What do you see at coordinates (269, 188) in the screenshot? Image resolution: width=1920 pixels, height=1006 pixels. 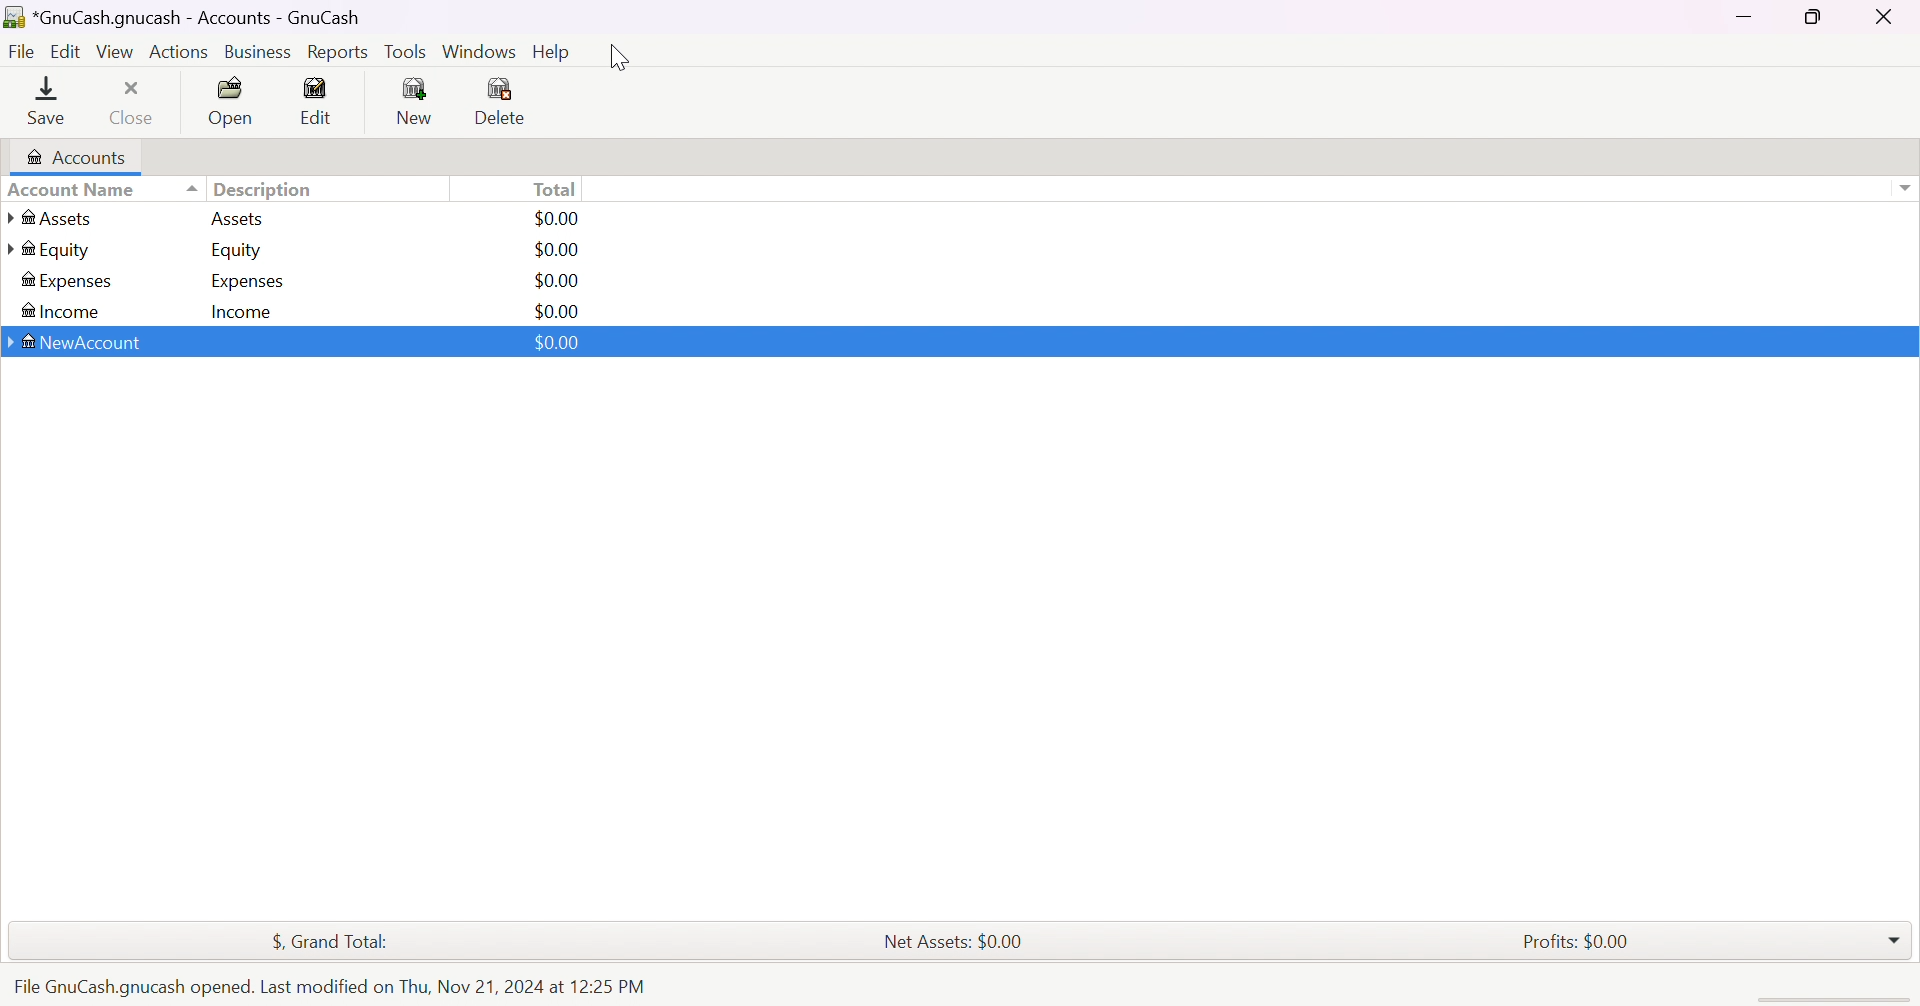 I see `Description` at bounding box center [269, 188].